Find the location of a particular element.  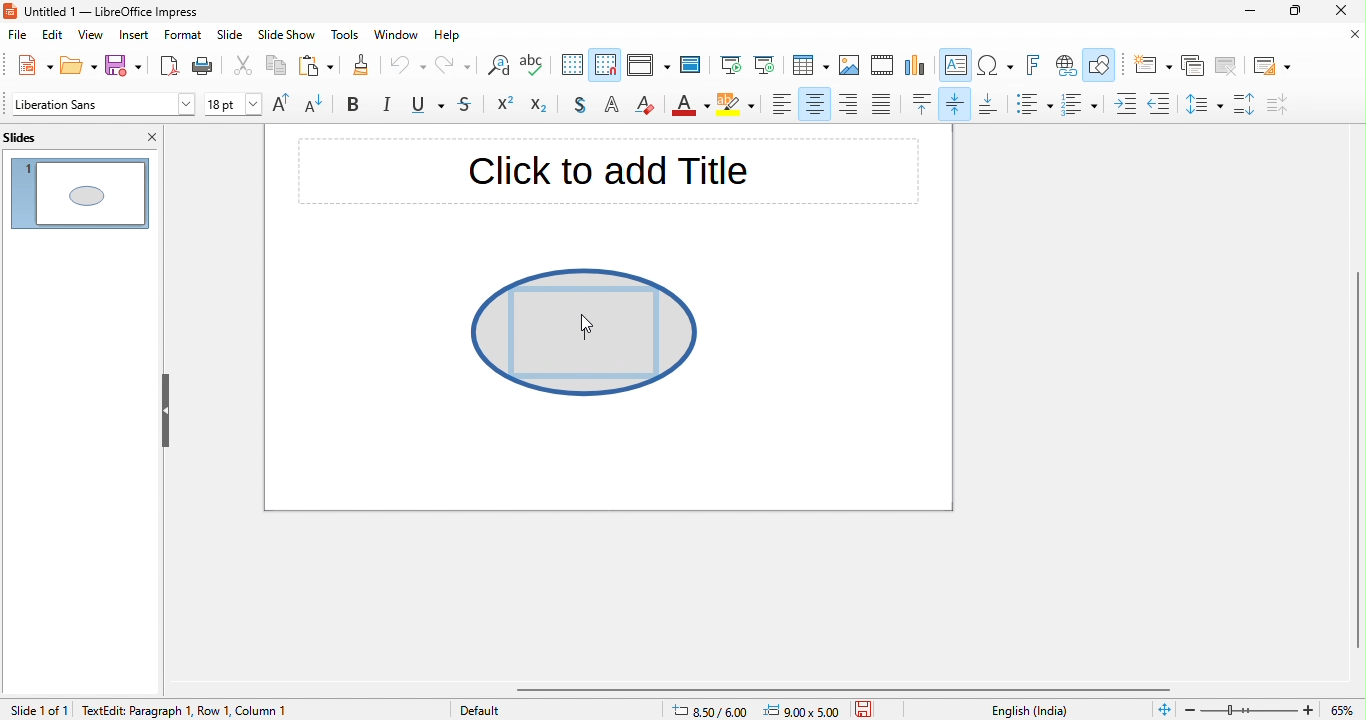

toggle ordered list is located at coordinates (1083, 104).